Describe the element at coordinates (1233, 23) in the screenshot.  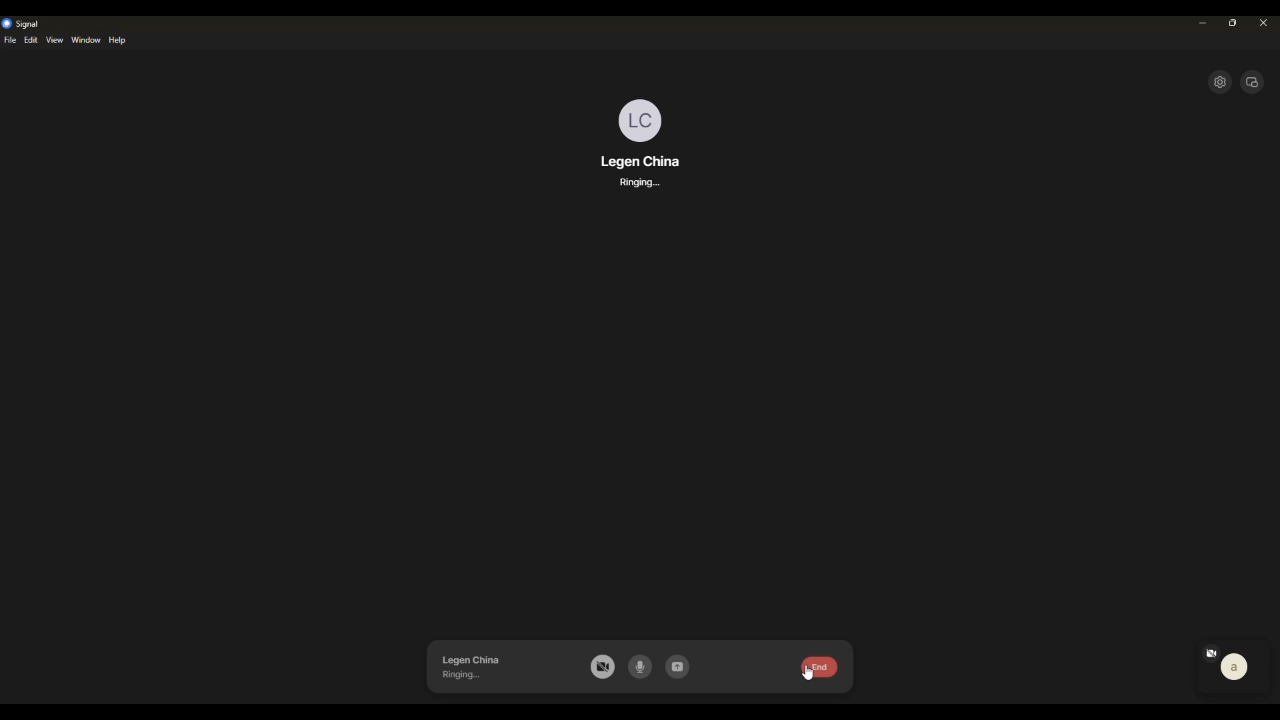
I see `maximize` at that location.